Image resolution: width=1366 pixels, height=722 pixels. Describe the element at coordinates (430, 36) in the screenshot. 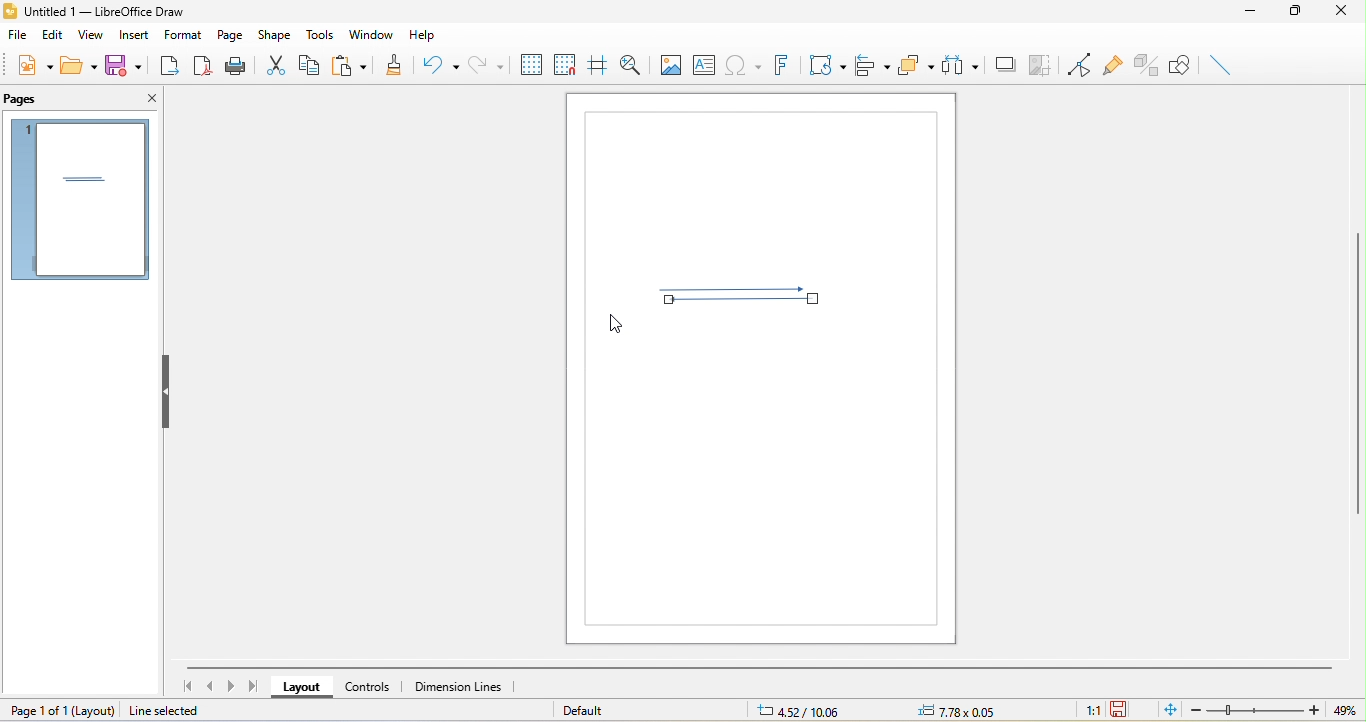

I see `help` at that location.